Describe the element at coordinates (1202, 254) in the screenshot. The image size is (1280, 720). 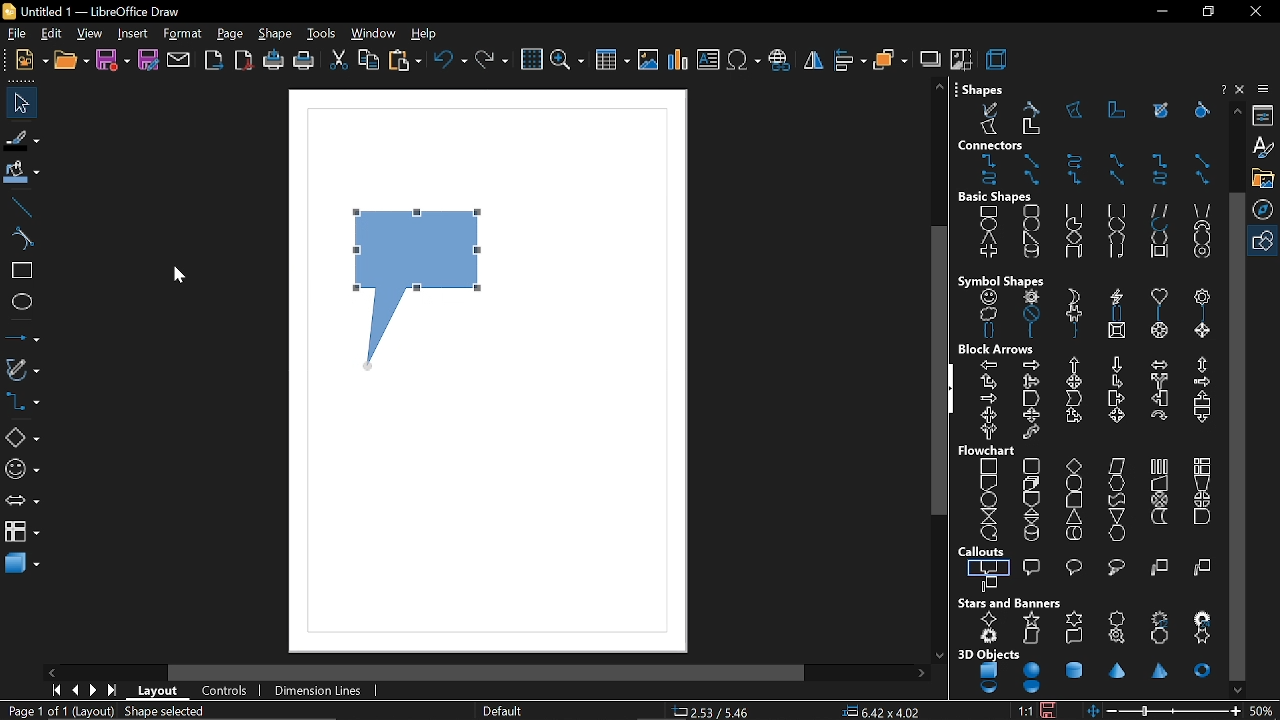
I see `ring` at that location.